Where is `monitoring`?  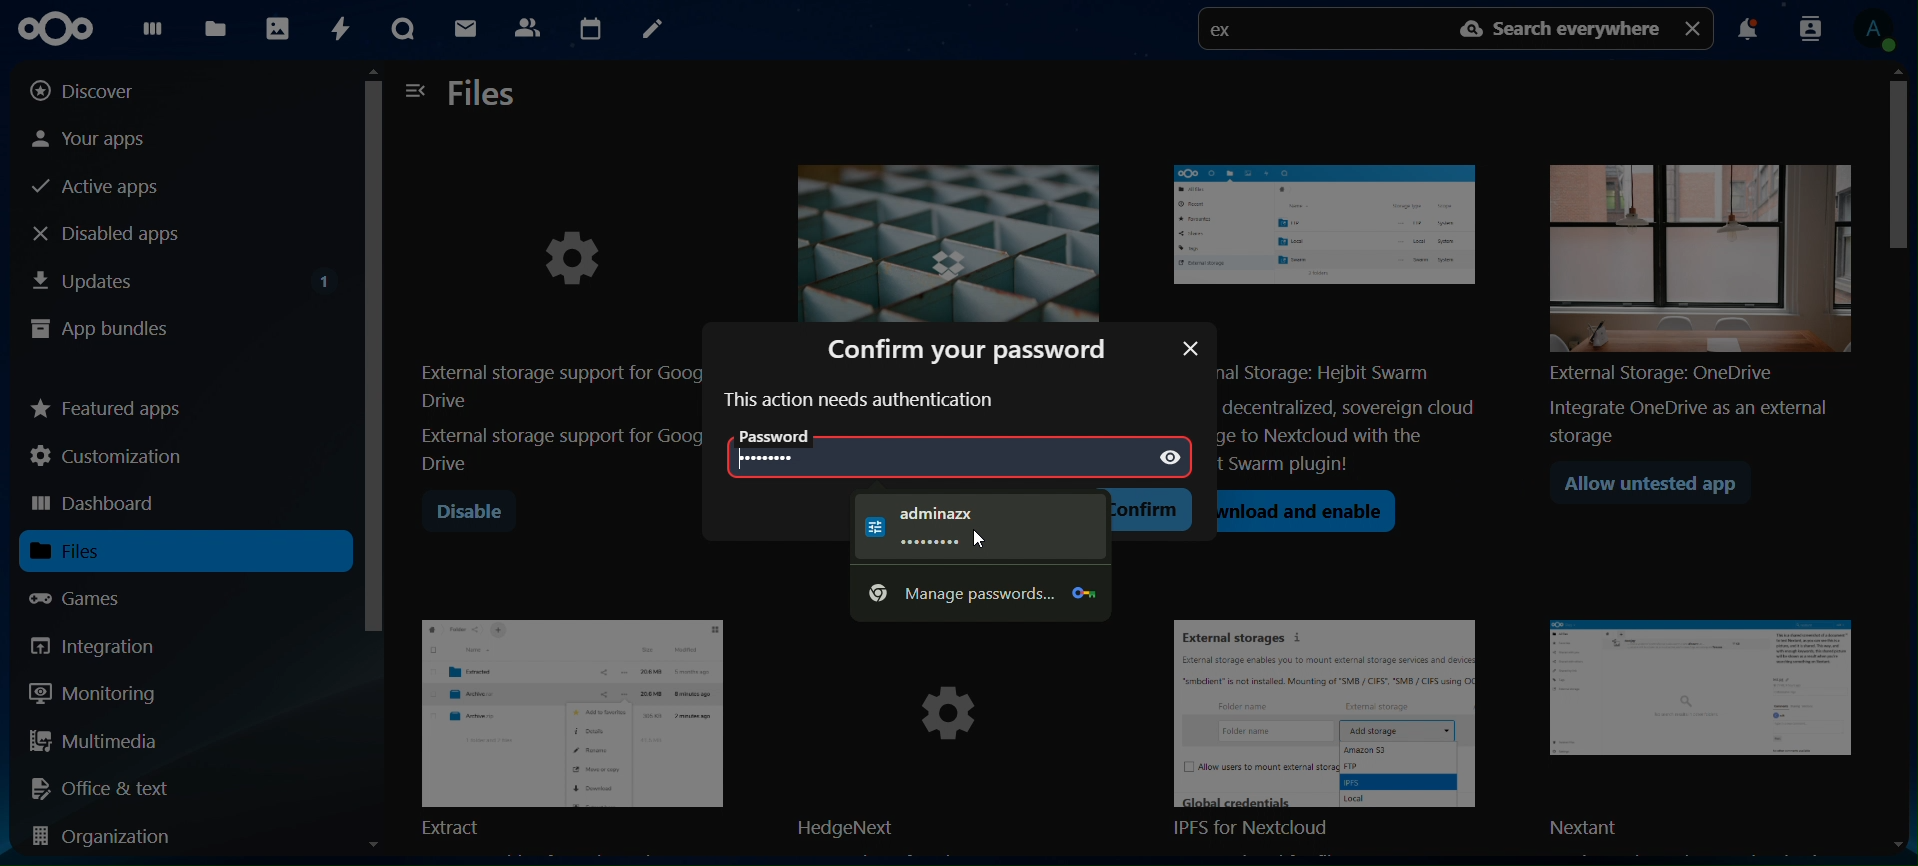
monitoring is located at coordinates (94, 692).